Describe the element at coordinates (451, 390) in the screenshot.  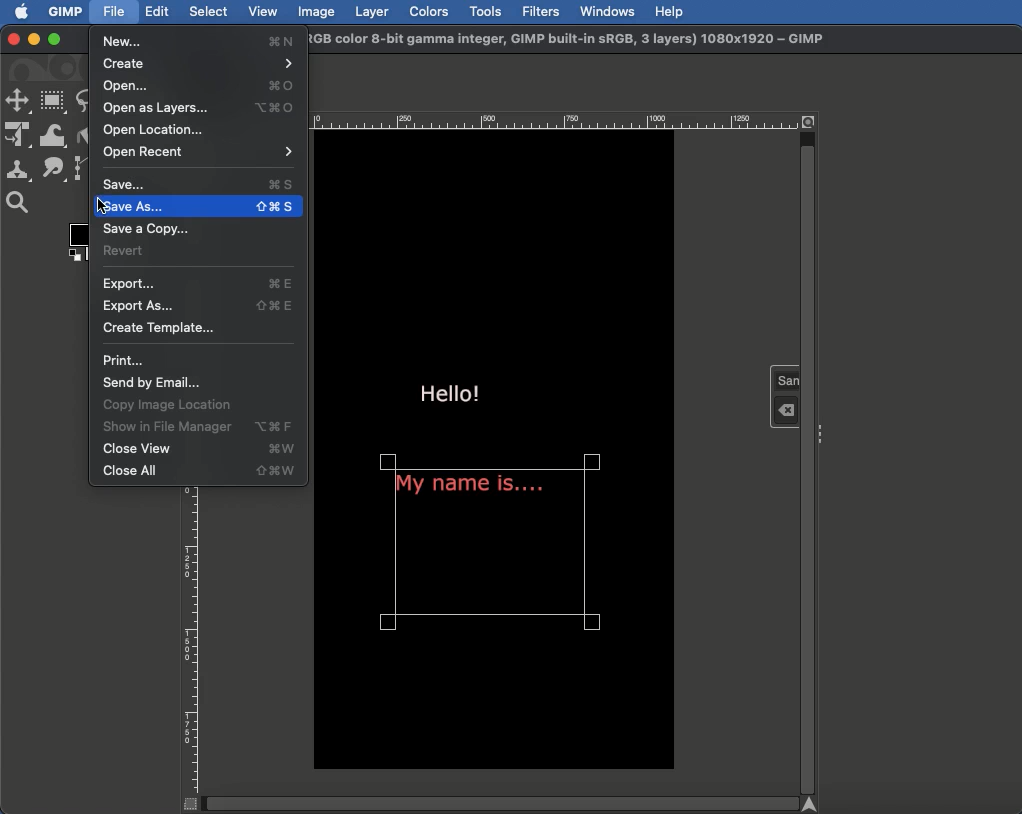
I see `Hello!` at that location.